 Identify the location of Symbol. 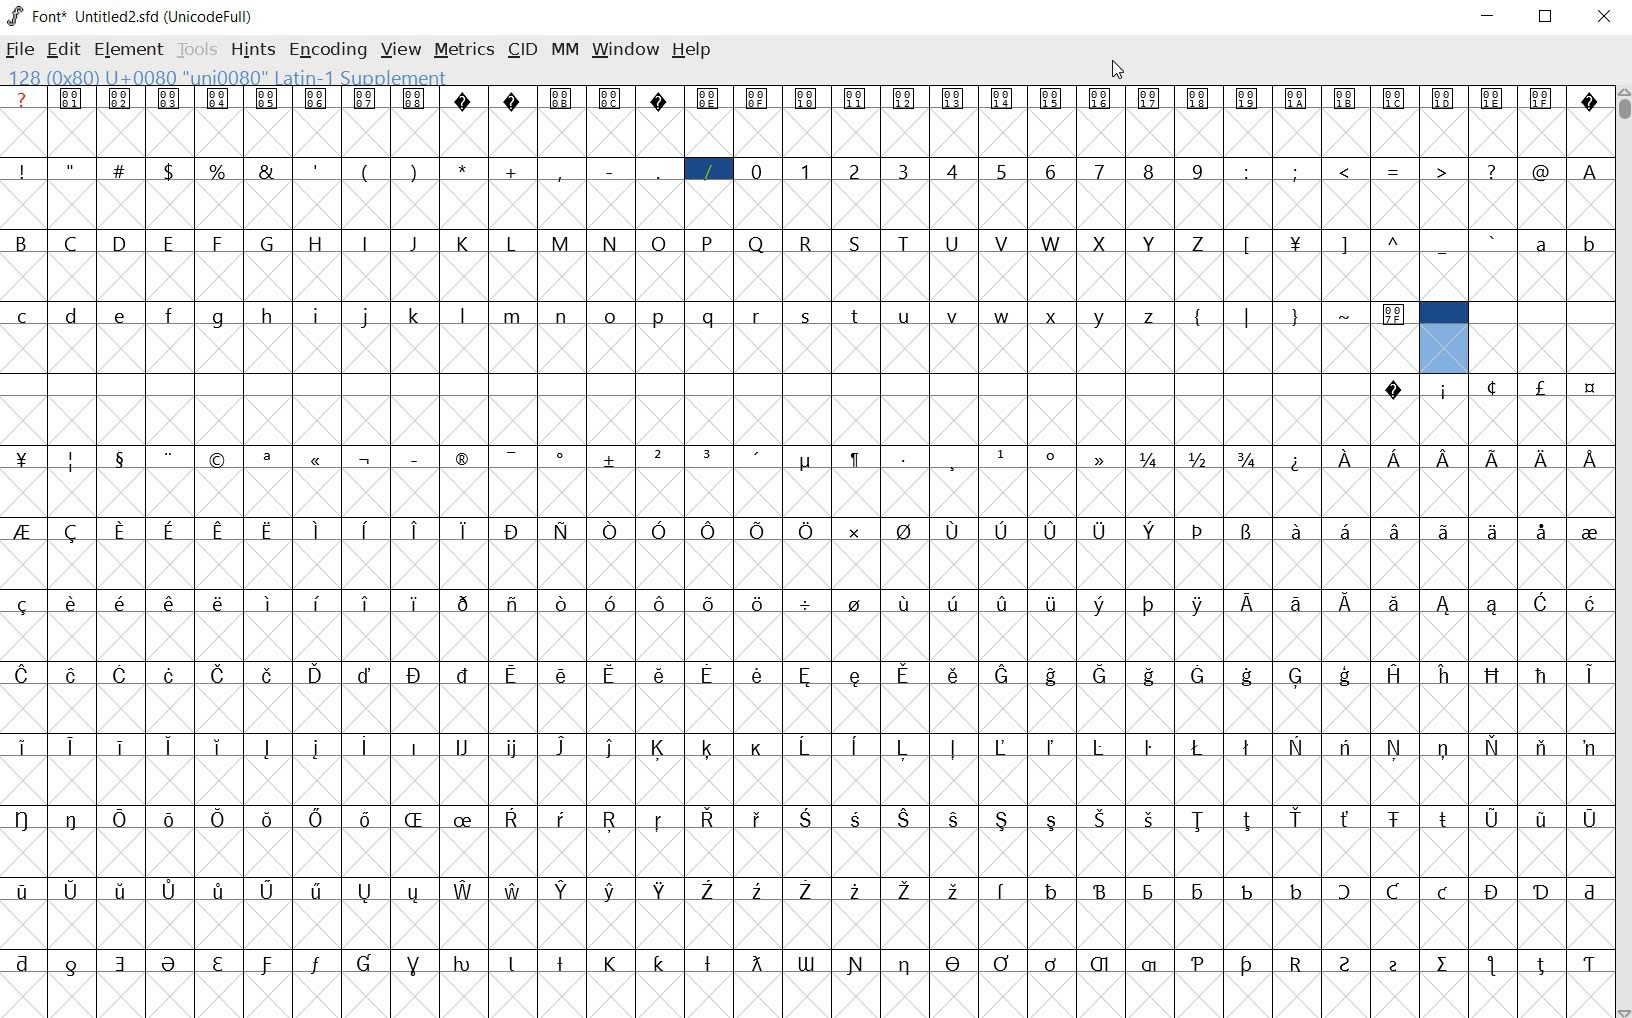
(1102, 99).